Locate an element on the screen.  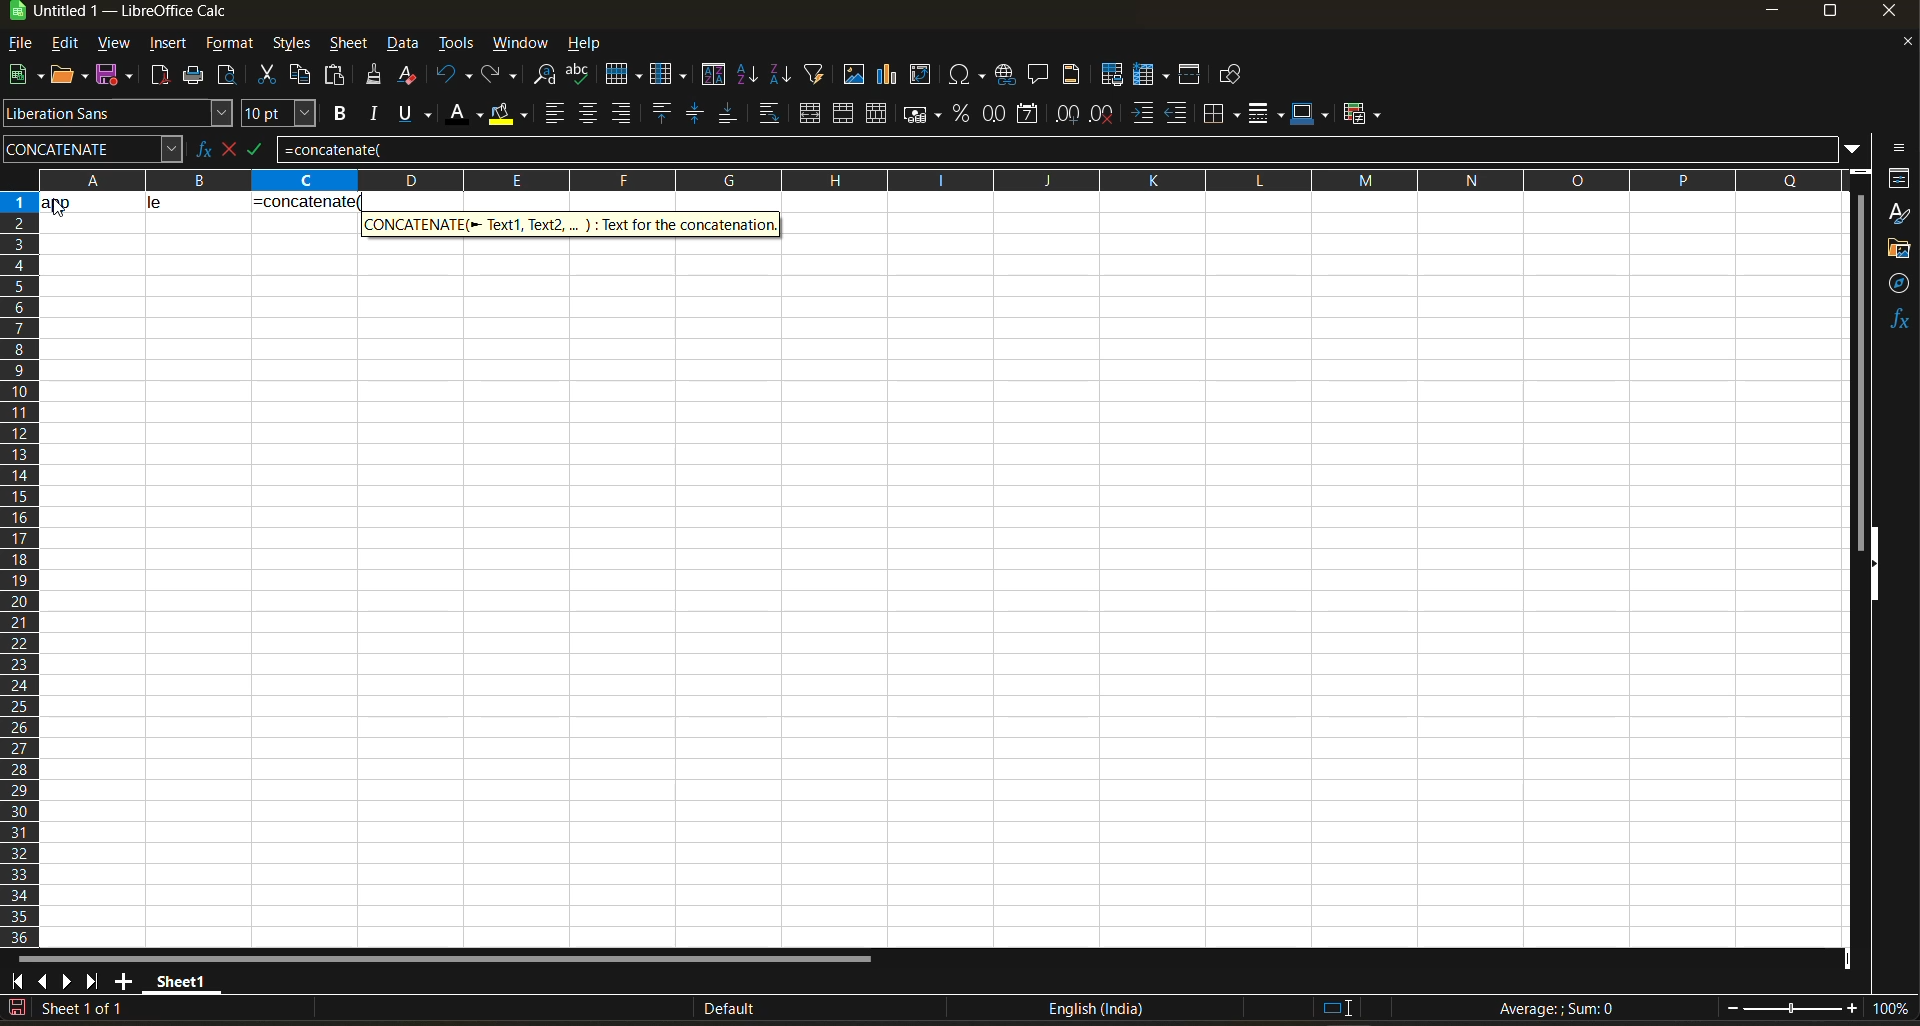
tools is located at coordinates (456, 46).